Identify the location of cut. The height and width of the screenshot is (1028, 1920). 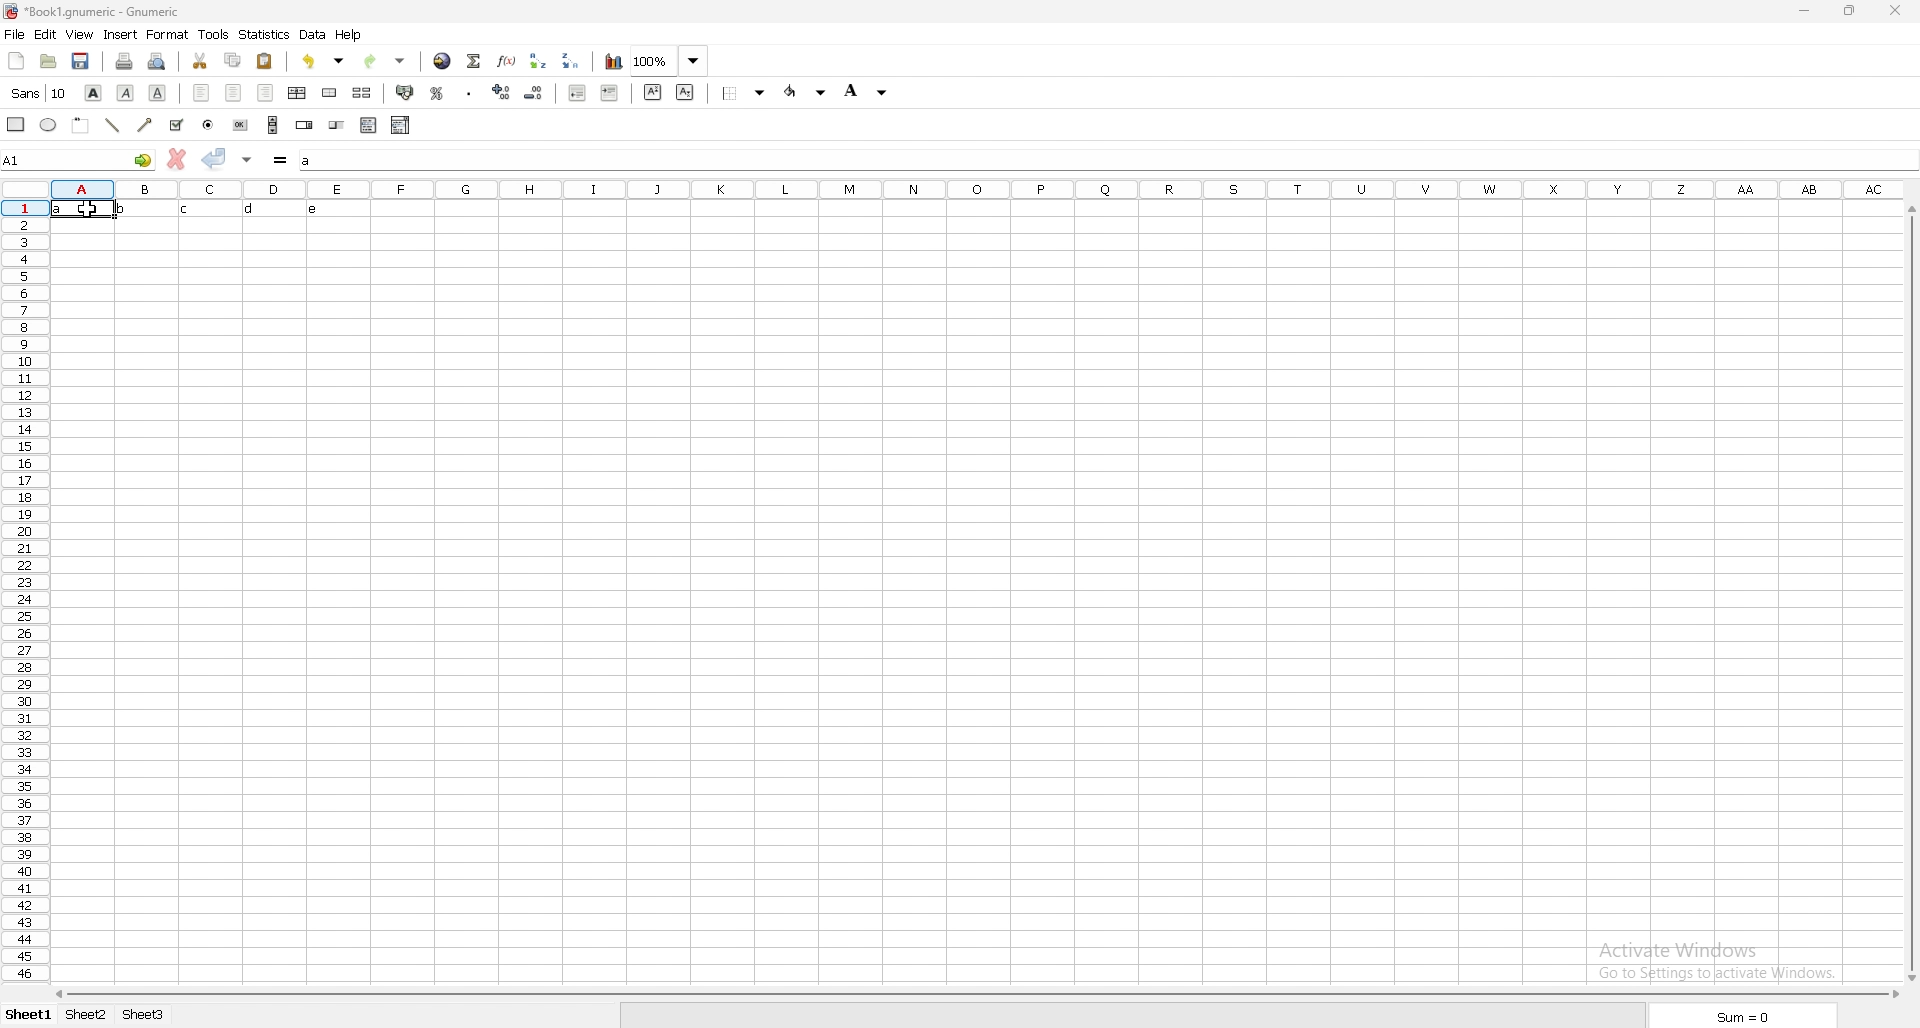
(200, 60).